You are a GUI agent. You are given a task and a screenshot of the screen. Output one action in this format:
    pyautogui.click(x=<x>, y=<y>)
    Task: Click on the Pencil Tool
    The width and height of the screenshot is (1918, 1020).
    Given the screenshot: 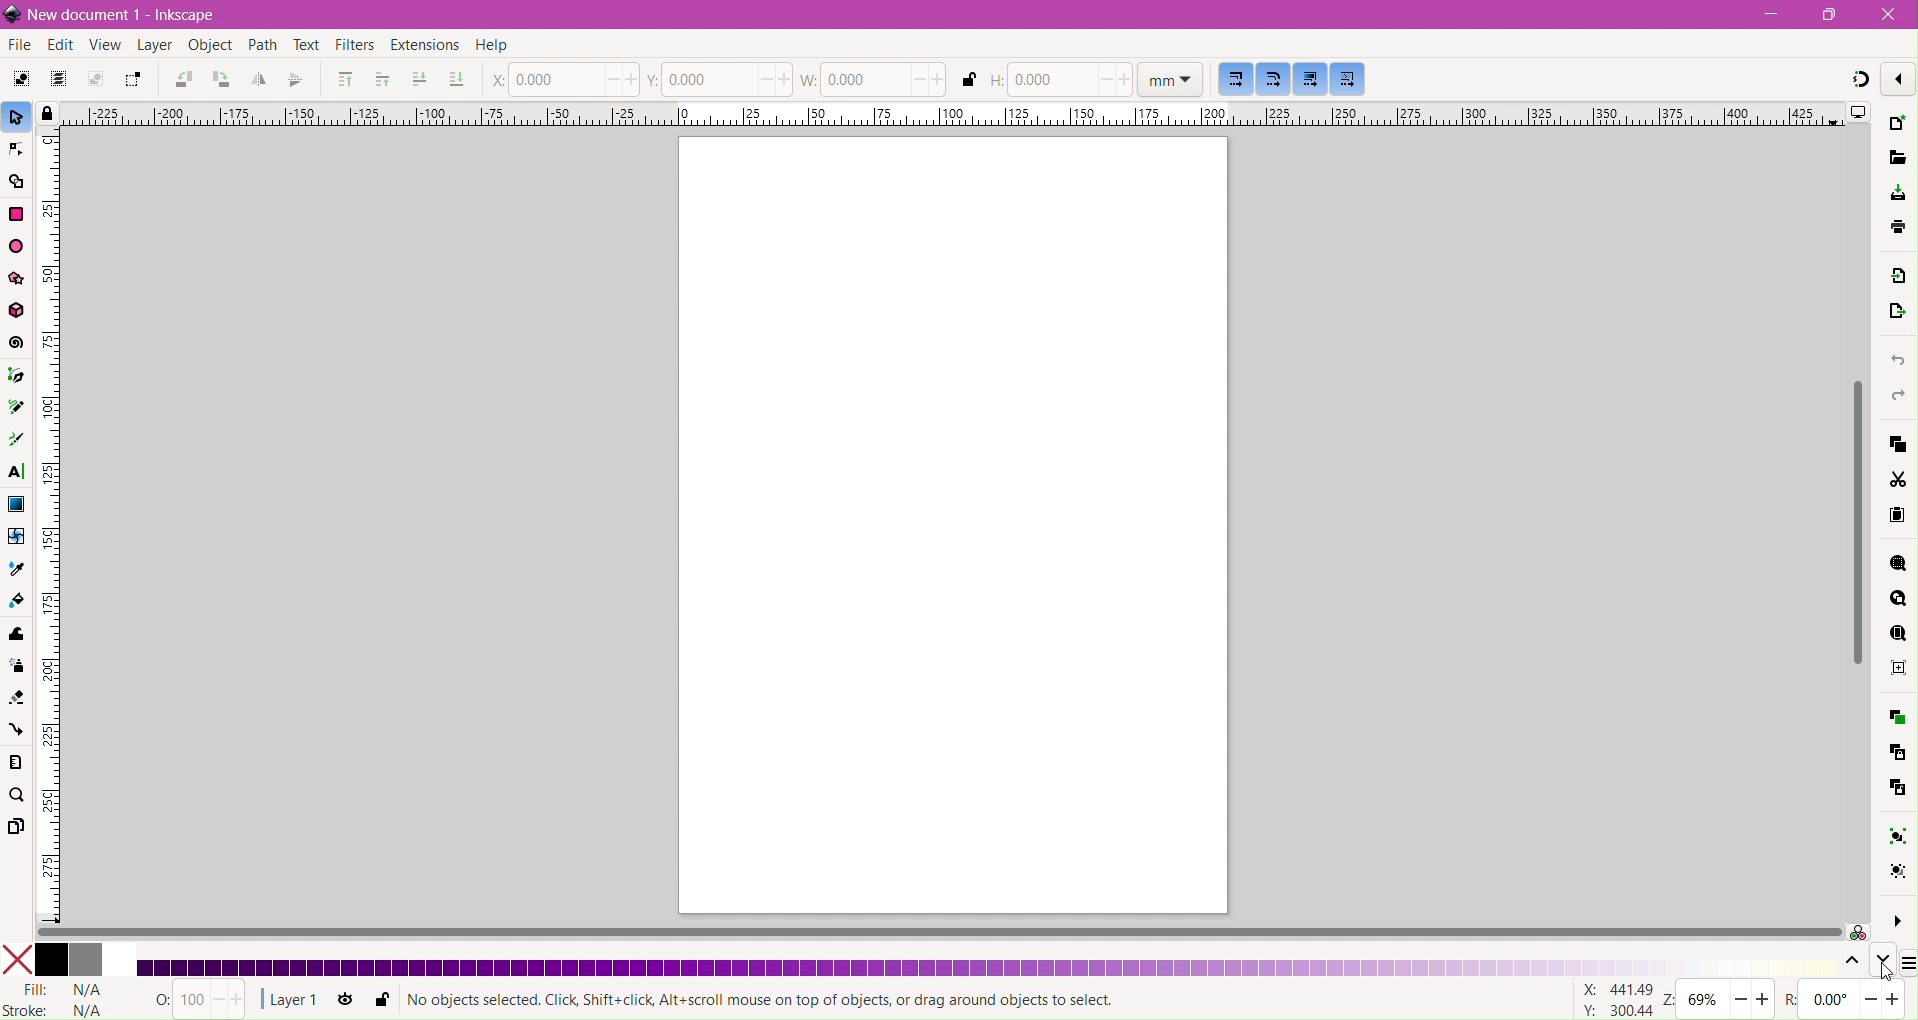 What is the action you would take?
    pyautogui.click(x=16, y=407)
    